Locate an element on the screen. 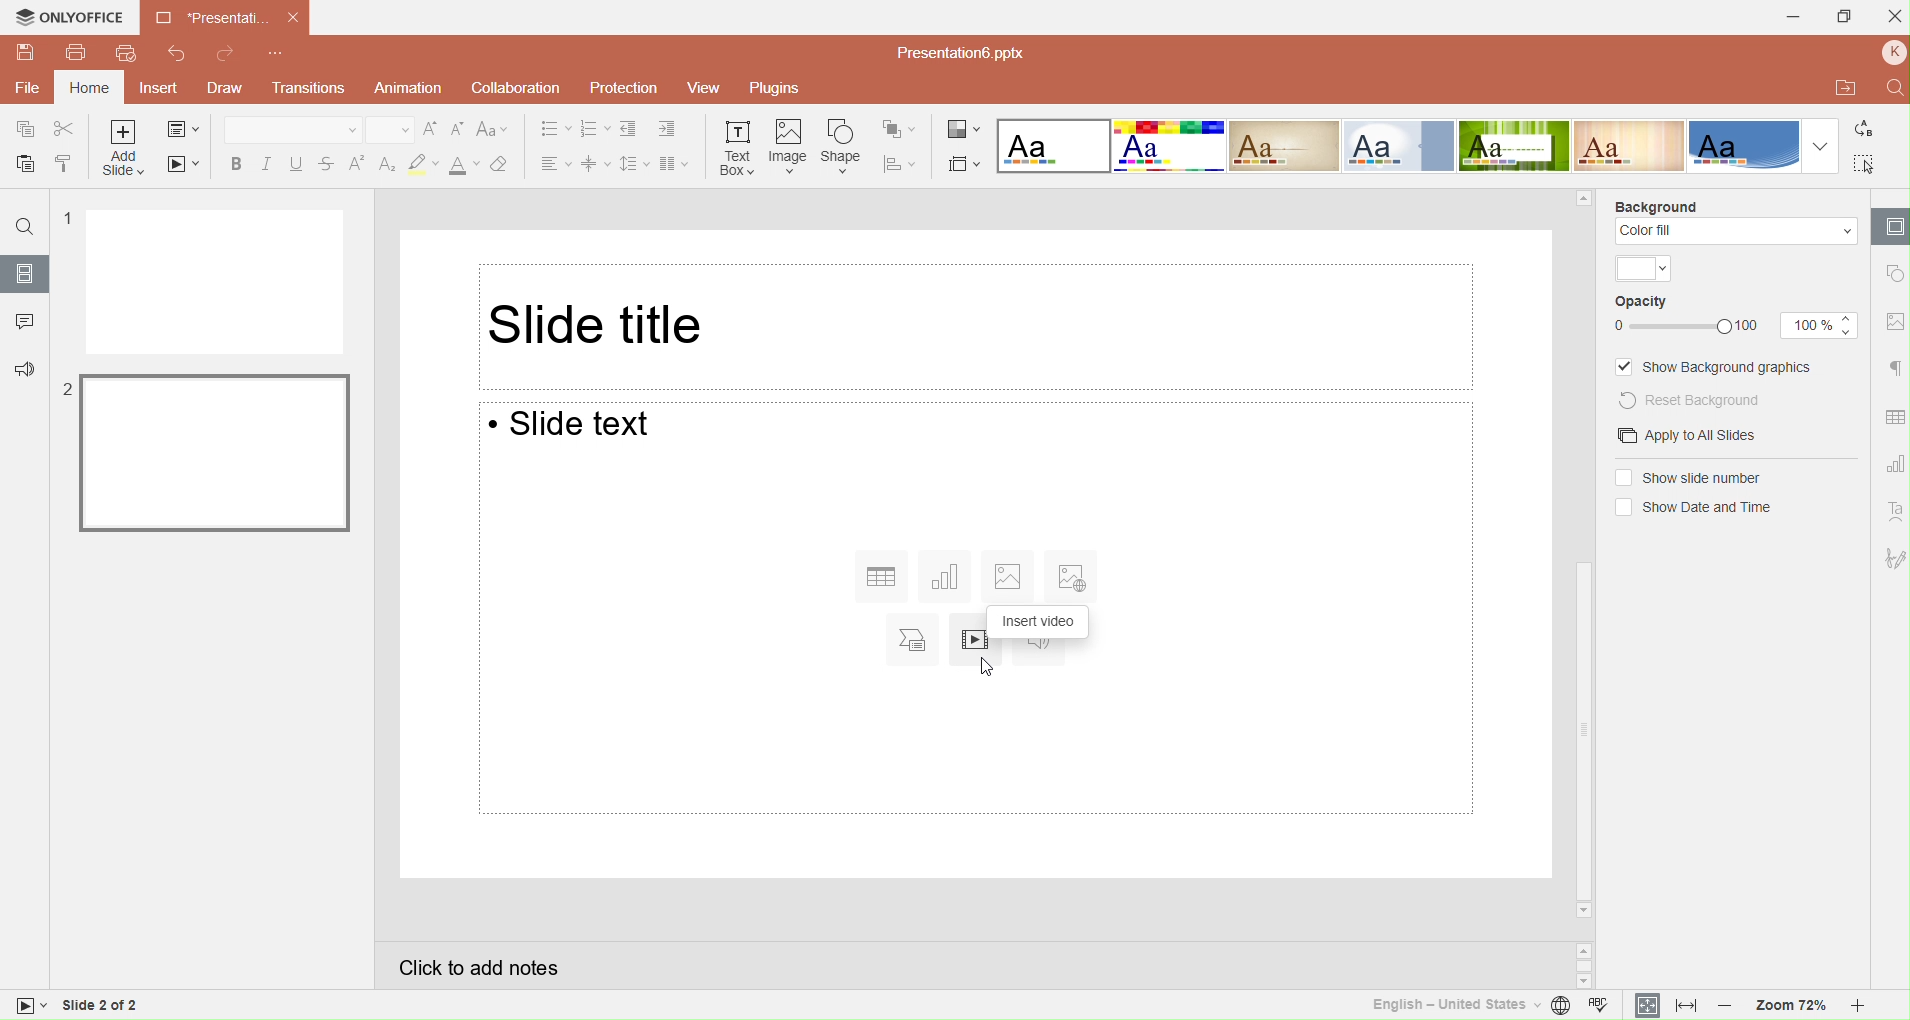 Image resolution: width=1910 pixels, height=1020 pixels. Zoom out is located at coordinates (1726, 1006).